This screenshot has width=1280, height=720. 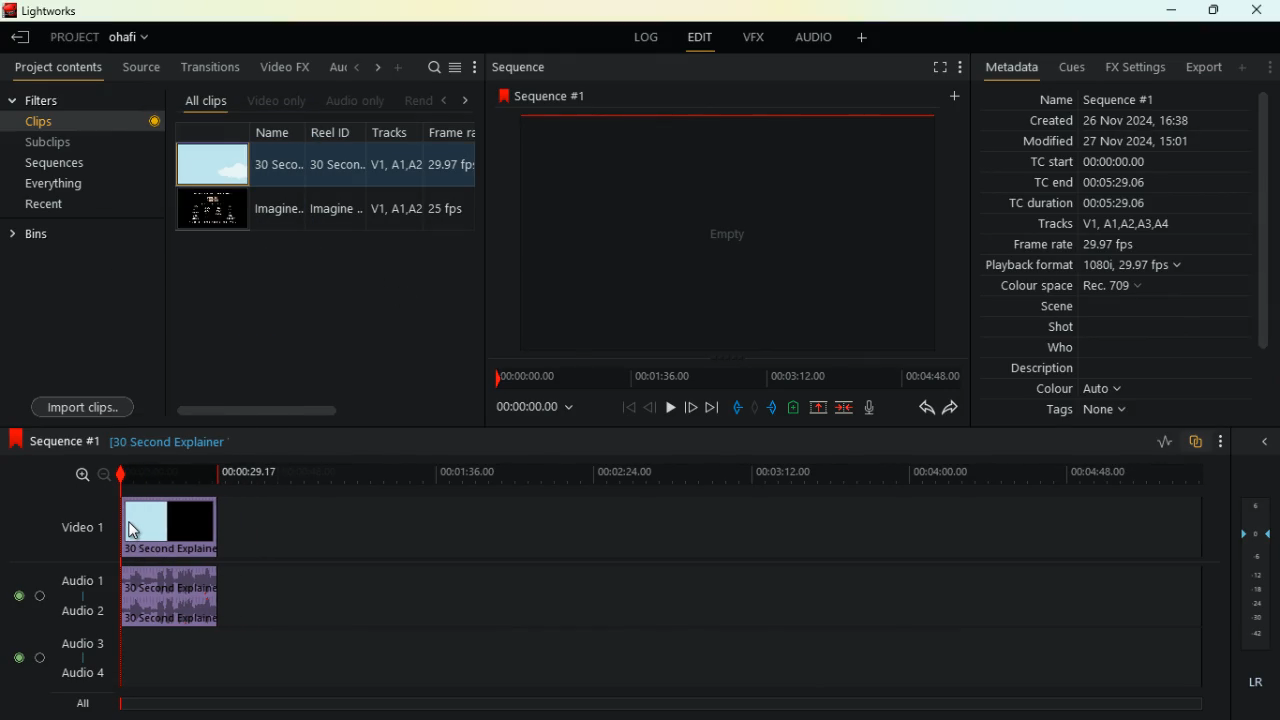 What do you see at coordinates (697, 37) in the screenshot?
I see `edit` at bounding box center [697, 37].